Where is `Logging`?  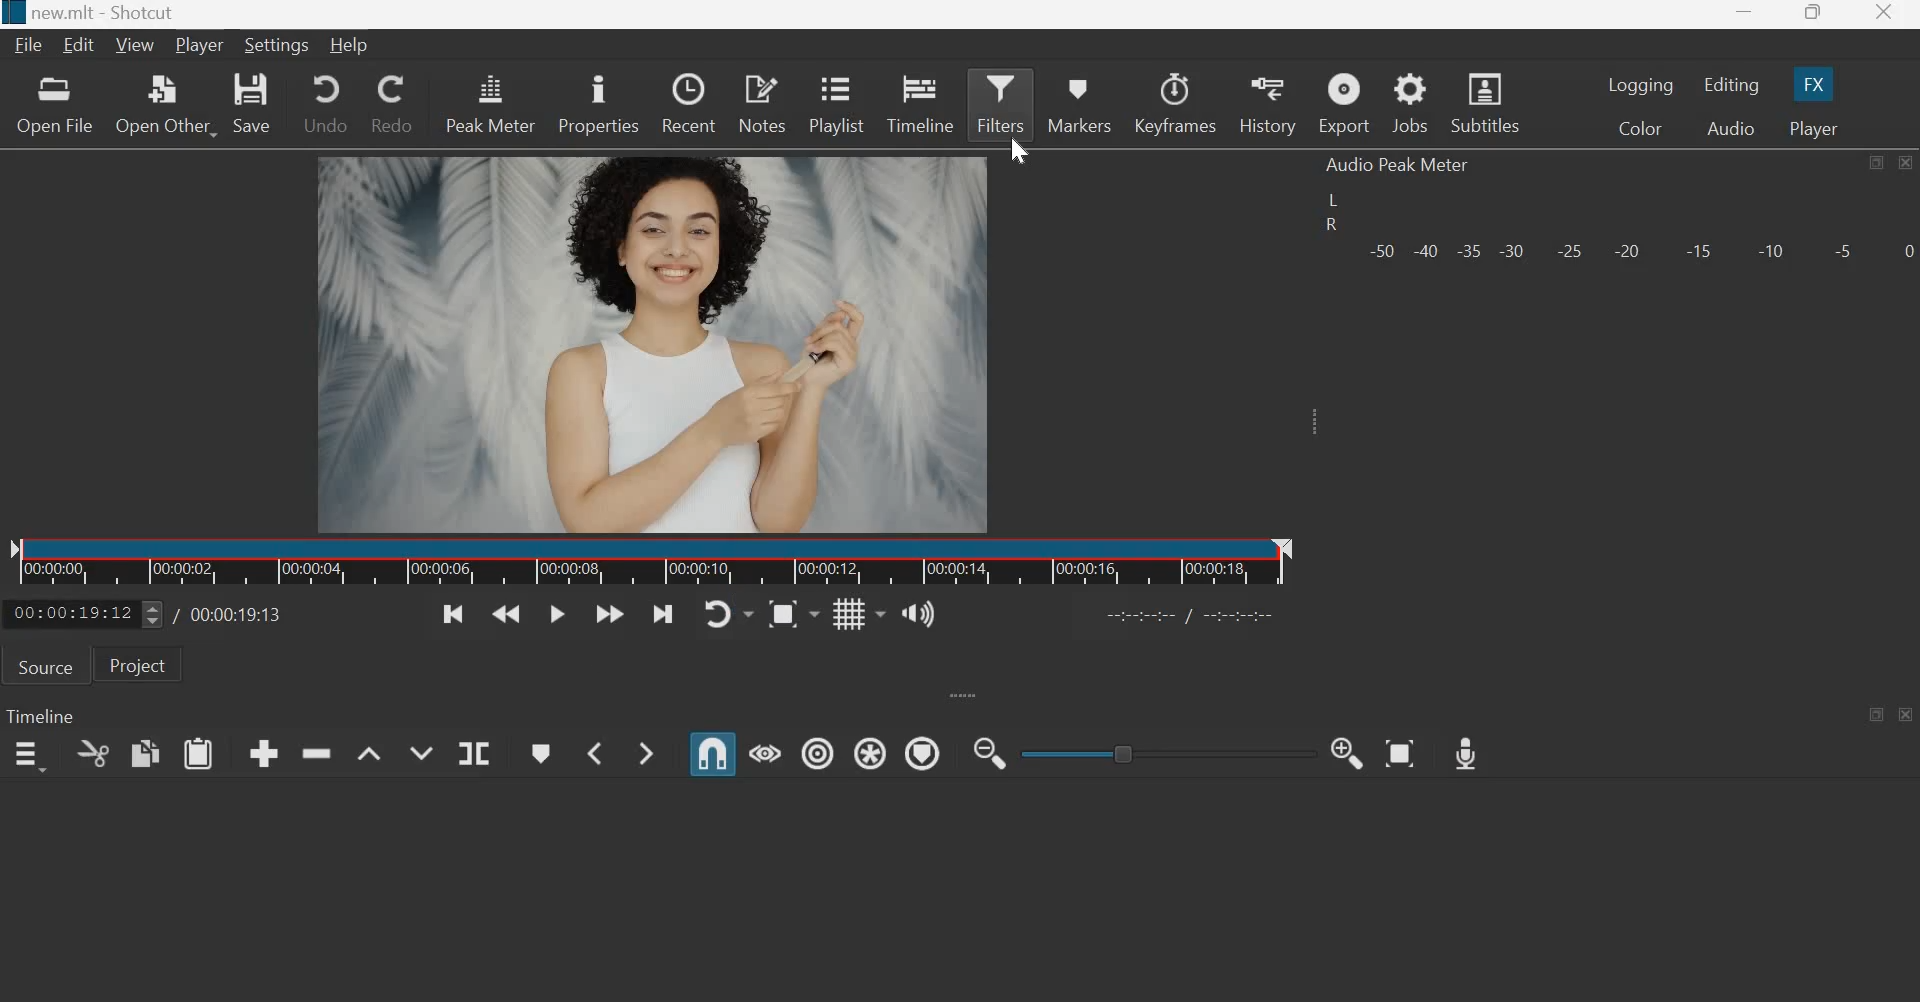
Logging is located at coordinates (1642, 85).